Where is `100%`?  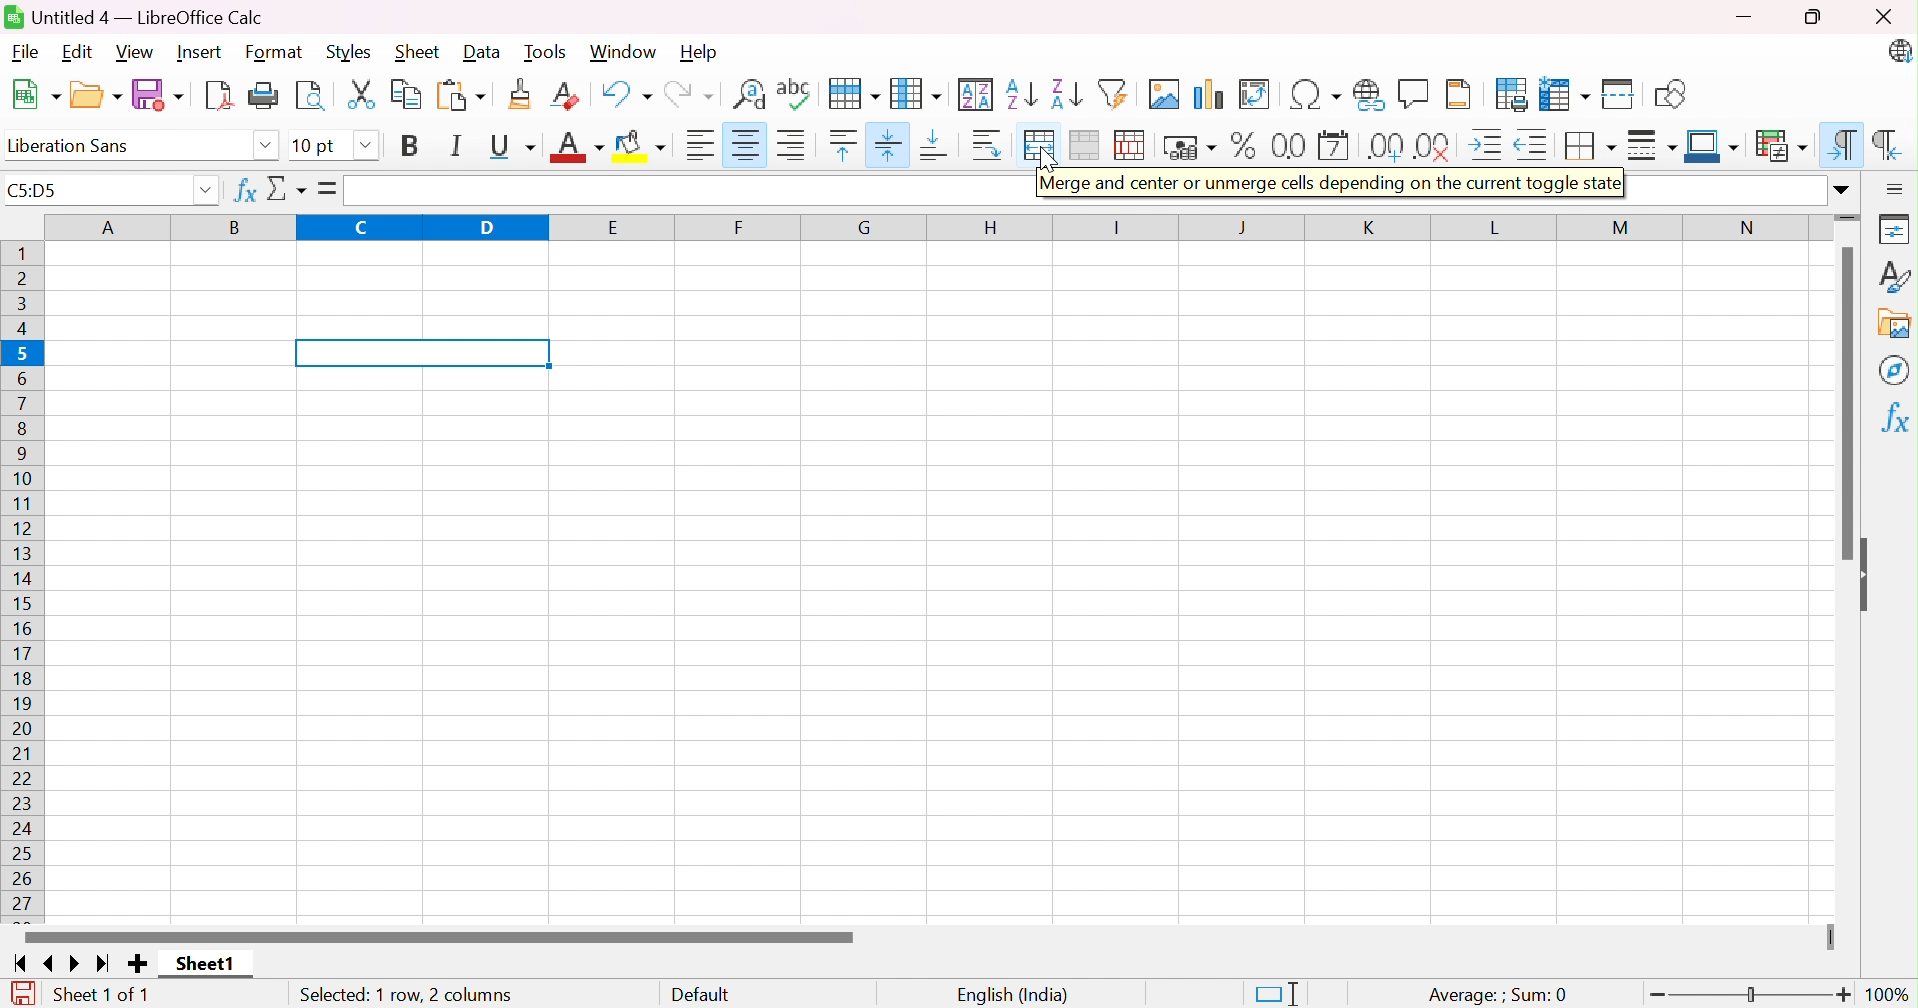 100% is located at coordinates (1888, 994).